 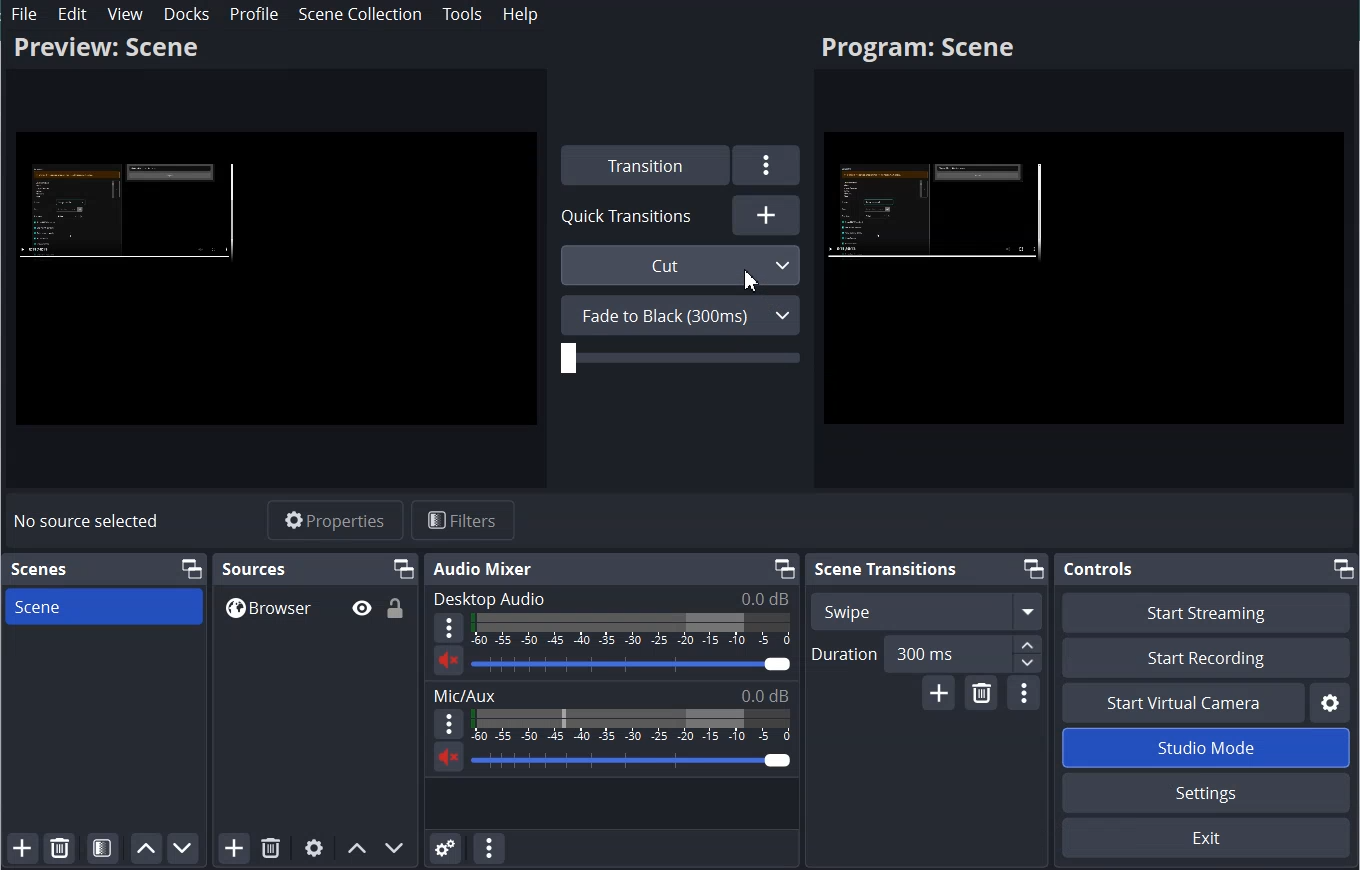 What do you see at coordinates (105, 46) in the screenshot?
I see `Program: Scene` at bounding box center [105, 46].